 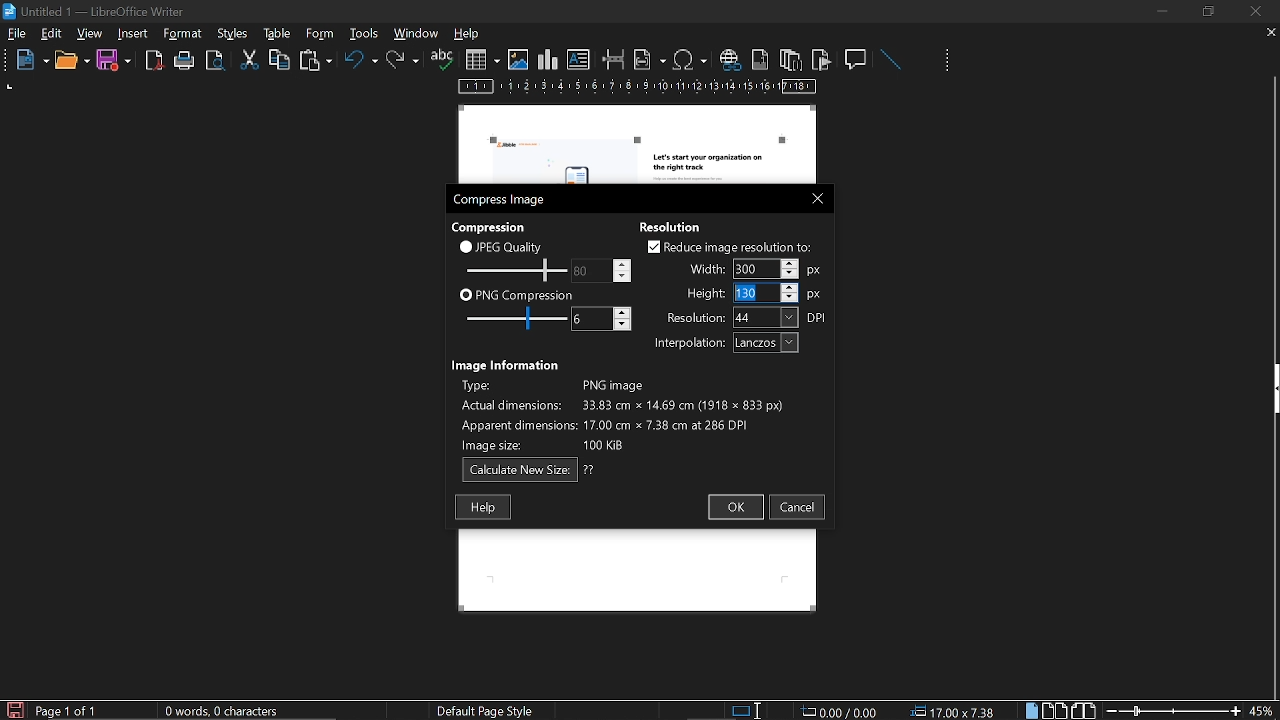 I want to click on Compression, so click(x=491, y=226).